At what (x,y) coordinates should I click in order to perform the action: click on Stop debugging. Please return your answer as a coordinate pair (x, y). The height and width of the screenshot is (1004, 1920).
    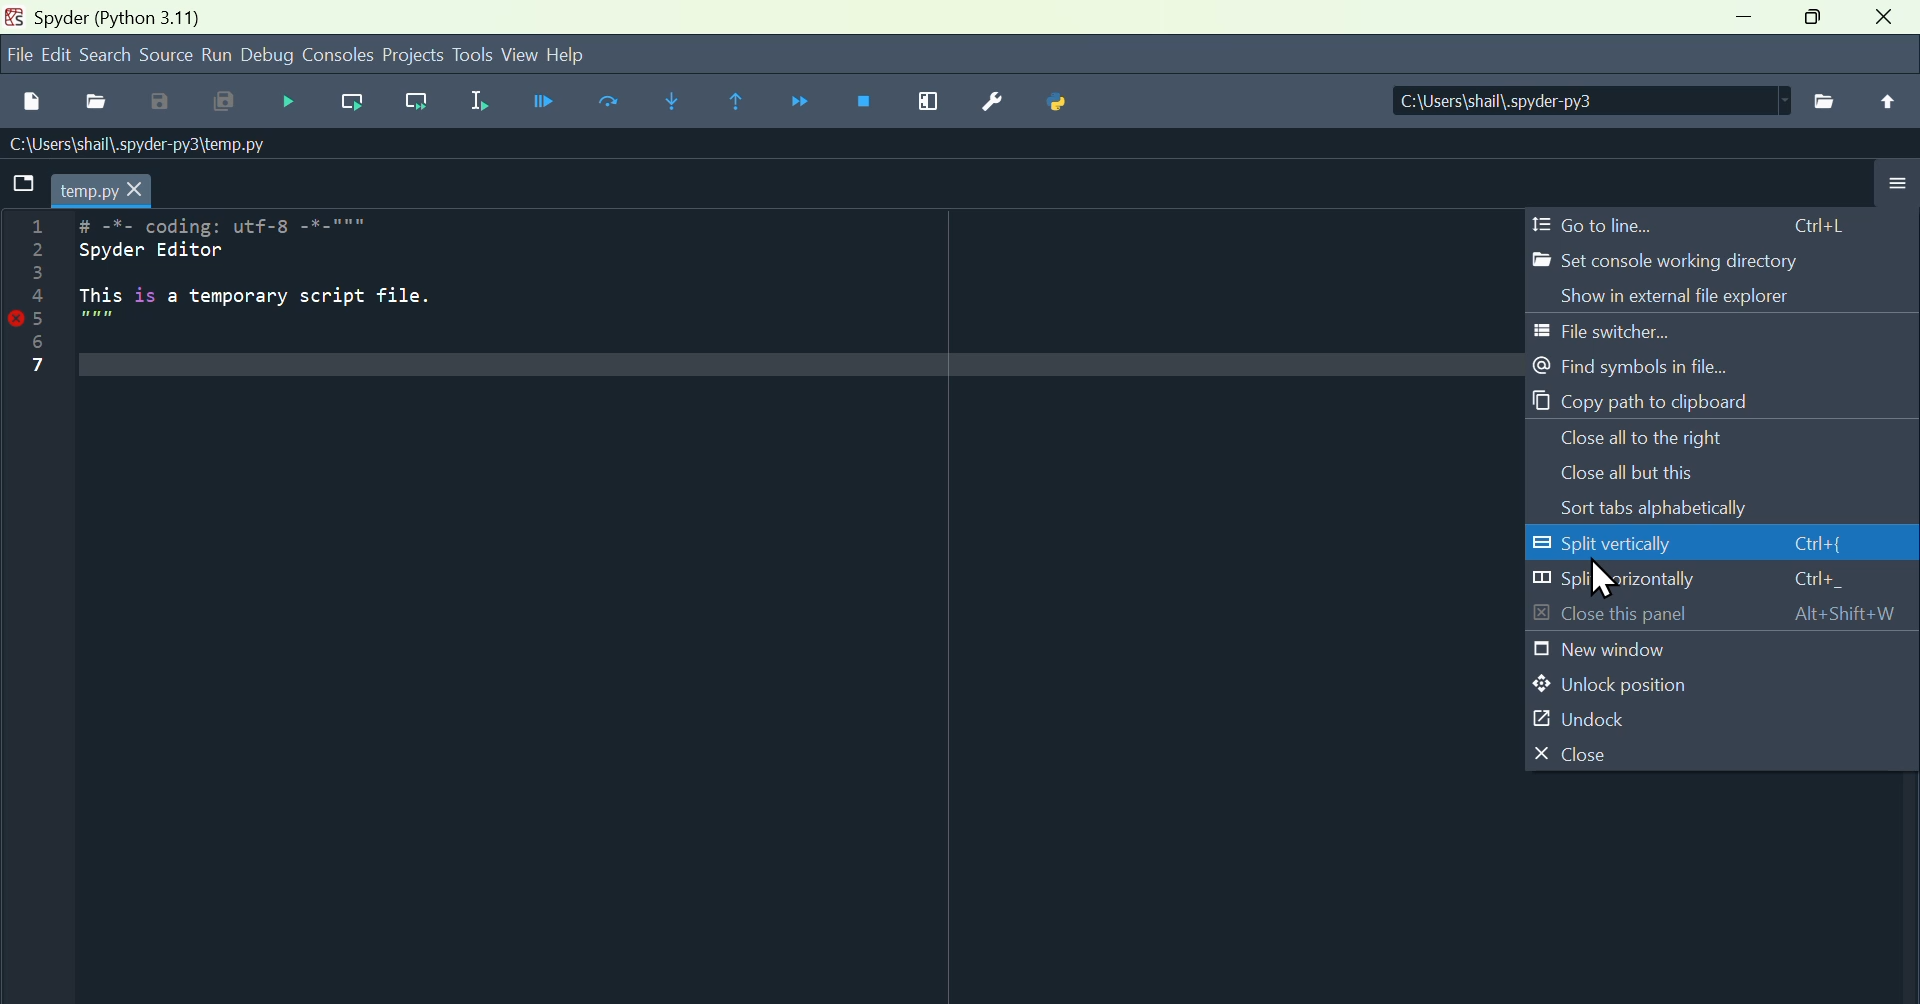
    Looking at the image, I should click on (870, 107).